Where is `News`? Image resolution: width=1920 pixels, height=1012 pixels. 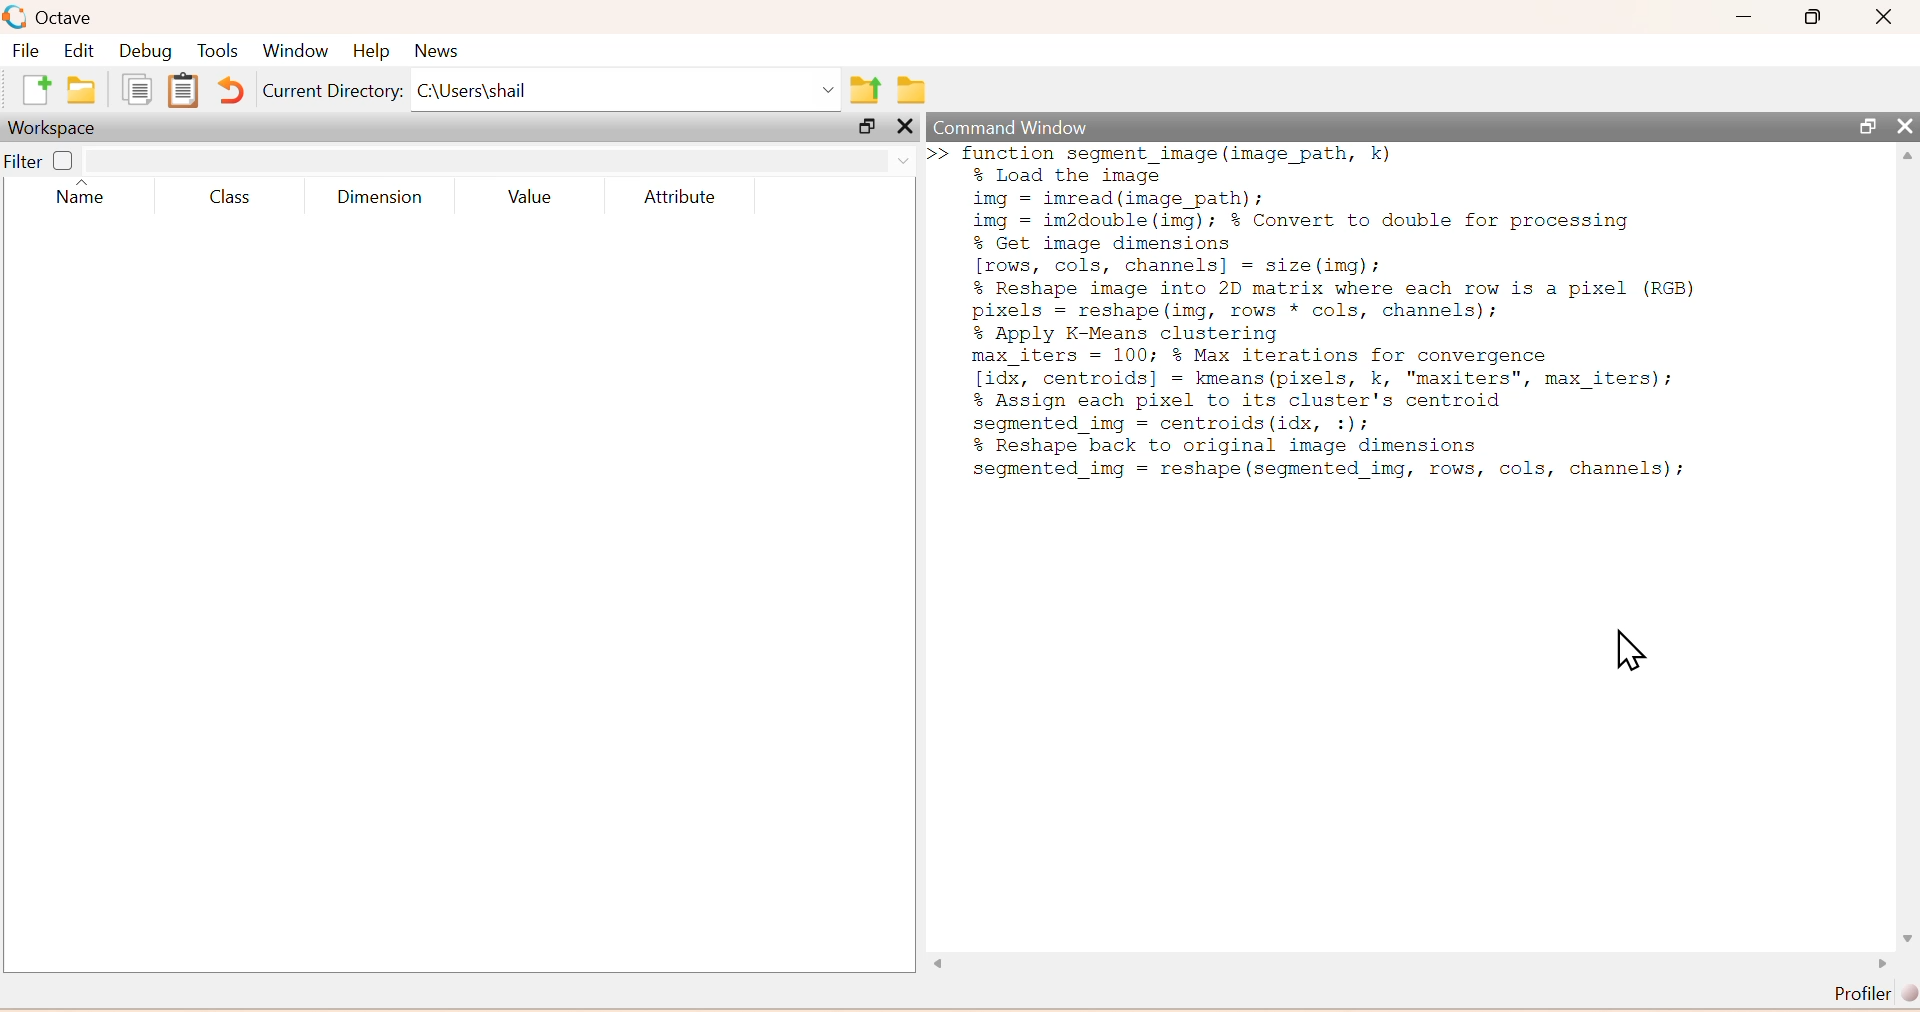
News is located at coordinates (434, 53).